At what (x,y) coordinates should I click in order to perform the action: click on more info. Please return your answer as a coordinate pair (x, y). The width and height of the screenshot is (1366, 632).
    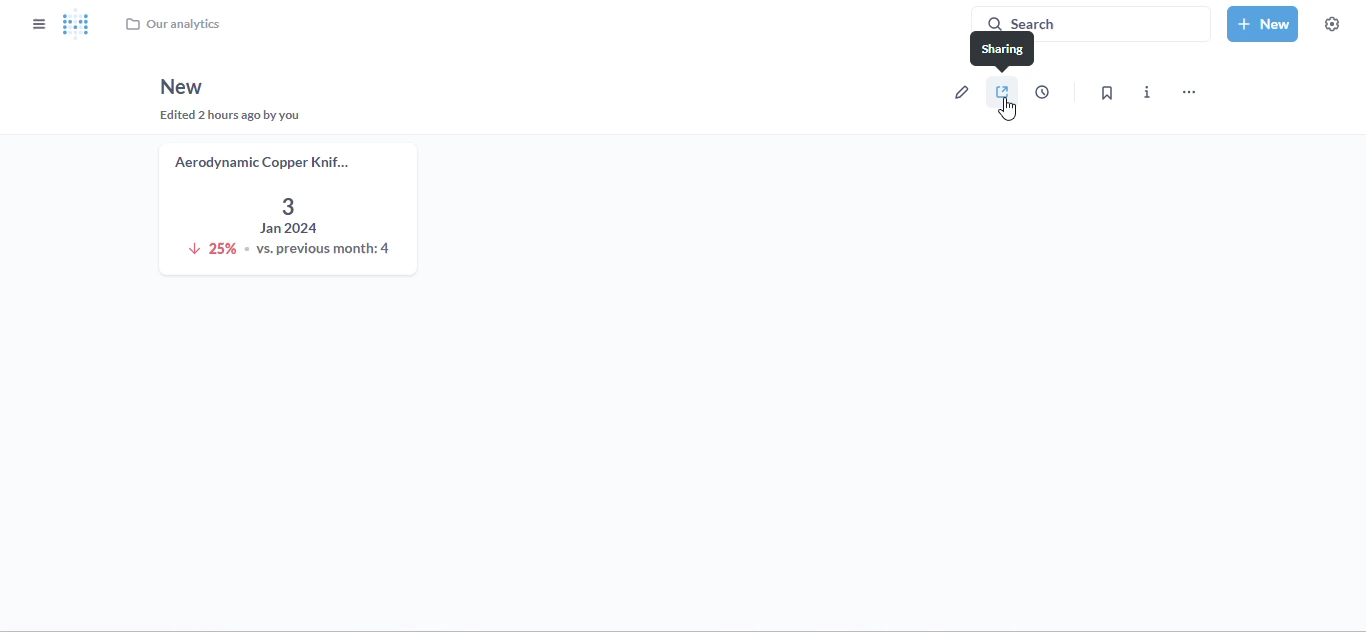
    Looking at the image, I should click on (1147, 92).